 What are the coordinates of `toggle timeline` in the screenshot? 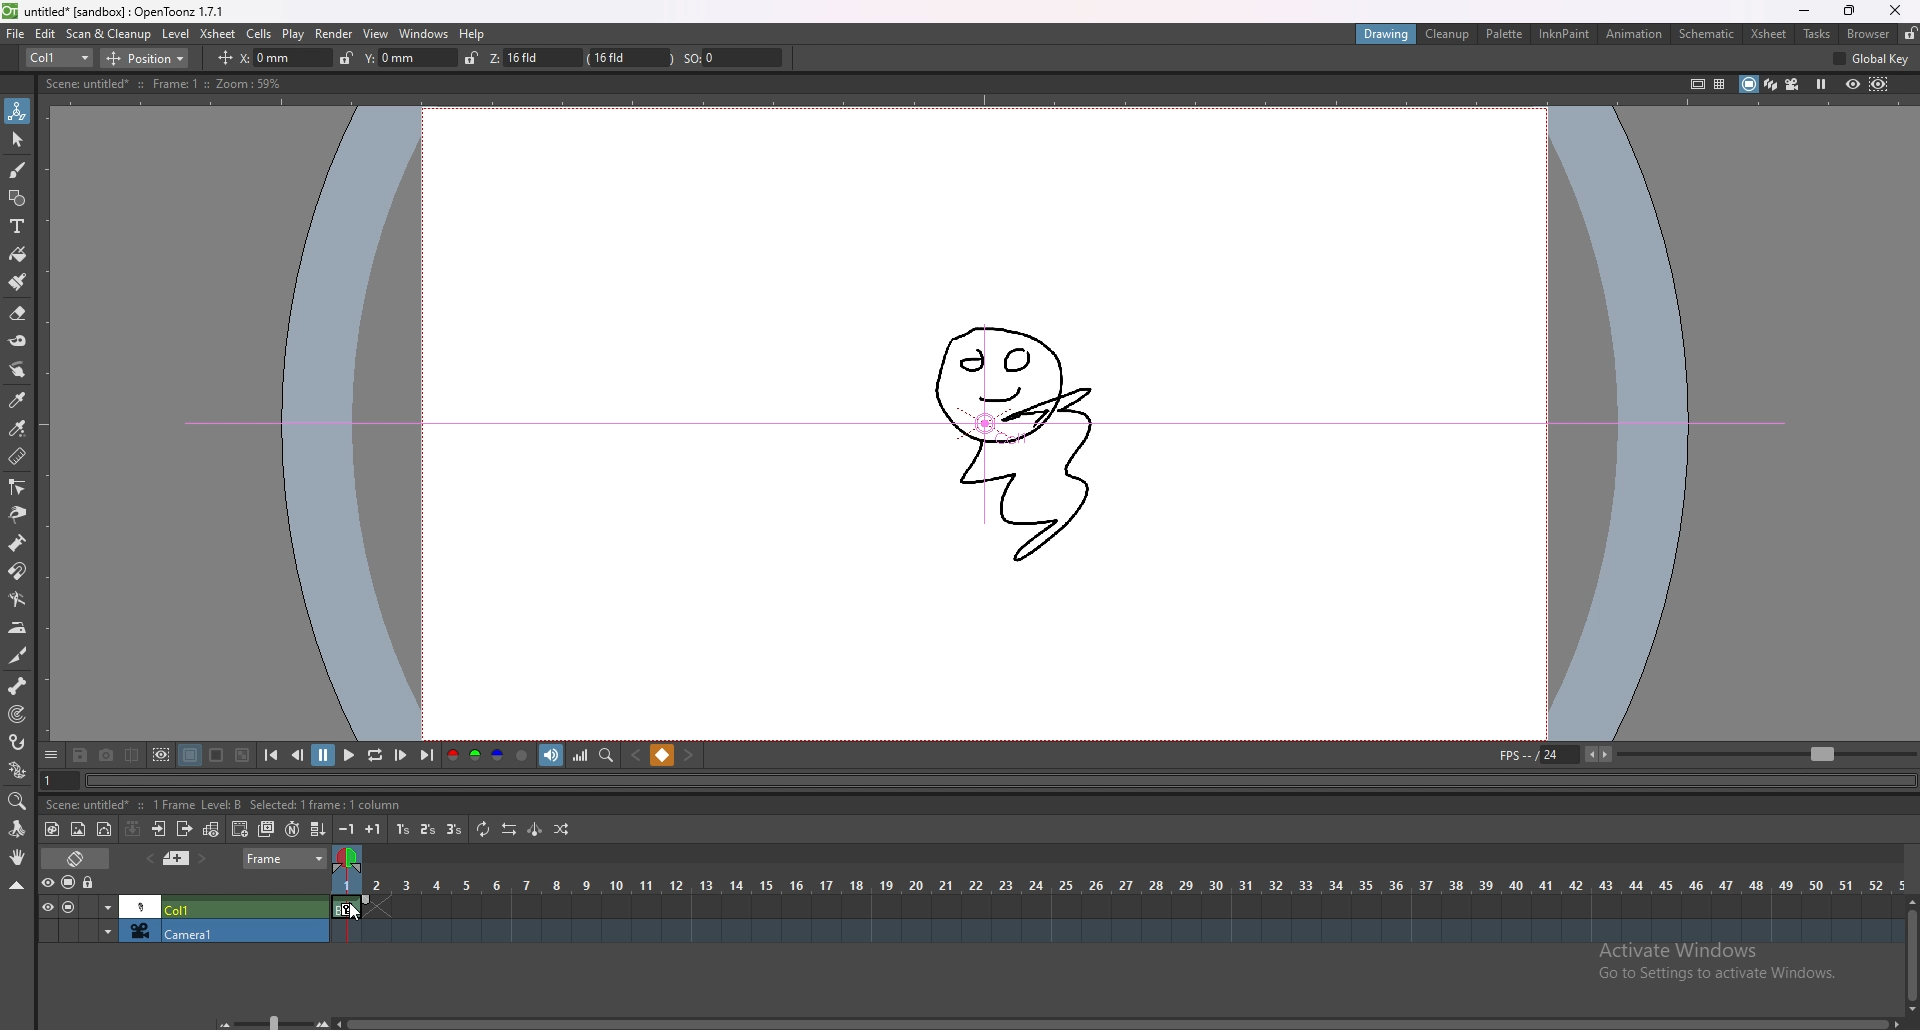 It's located at (75, 858).